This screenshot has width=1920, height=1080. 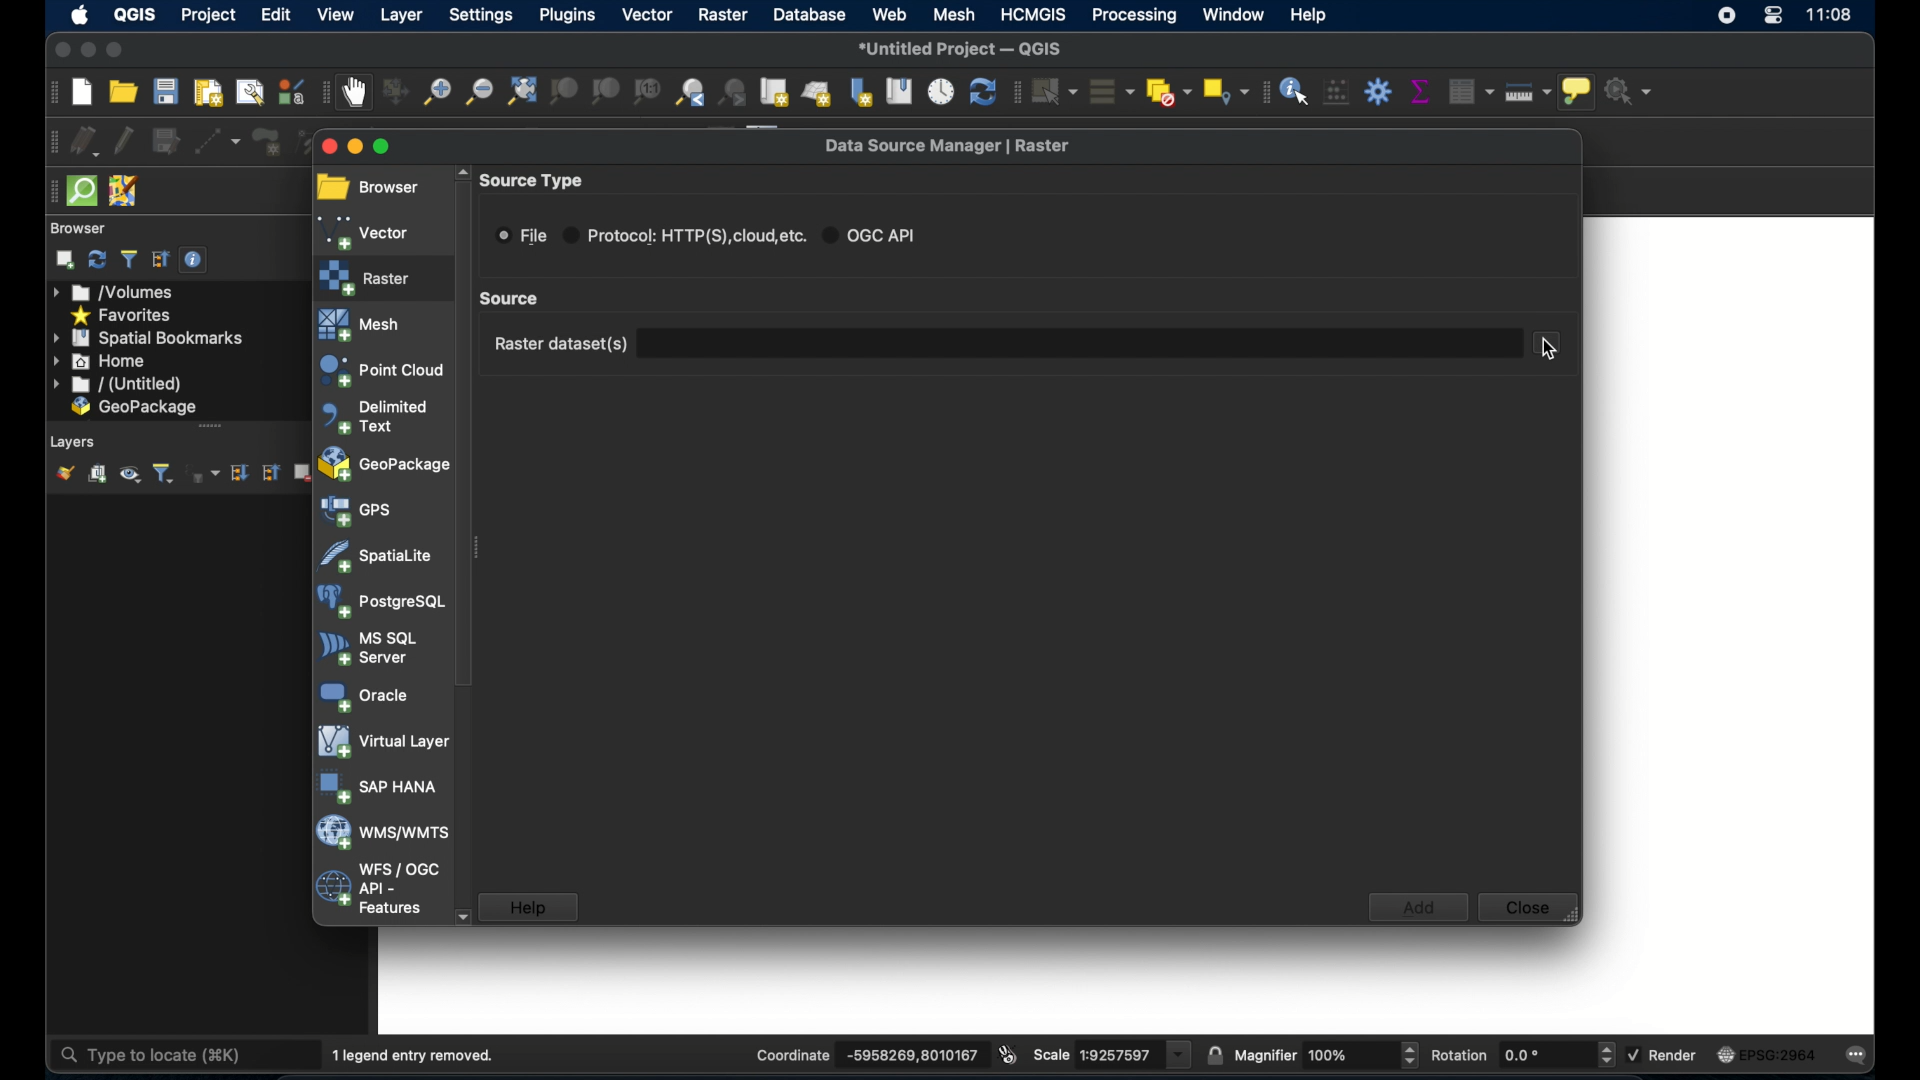 What do you see at coordinates (209, 14) in the screenshot?
I see `project` at bounding box center [209, 14].